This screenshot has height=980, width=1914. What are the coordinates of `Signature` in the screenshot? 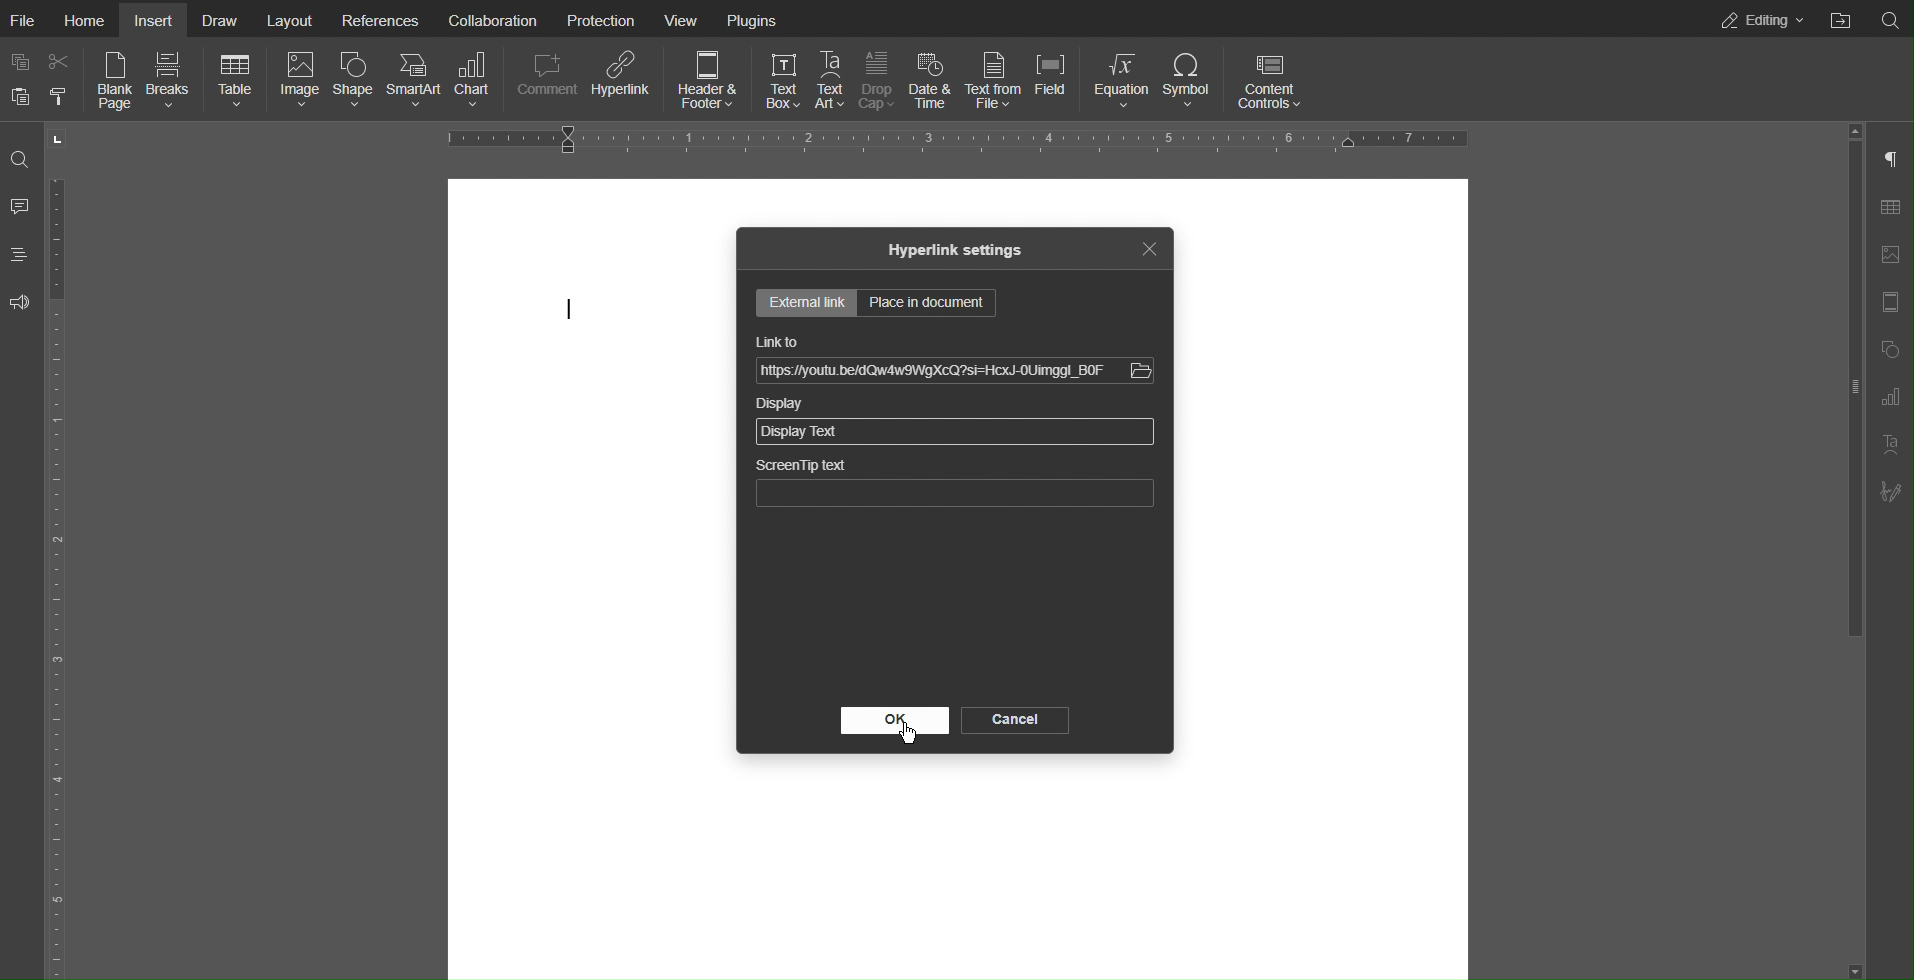 It's located at (1891, 491).